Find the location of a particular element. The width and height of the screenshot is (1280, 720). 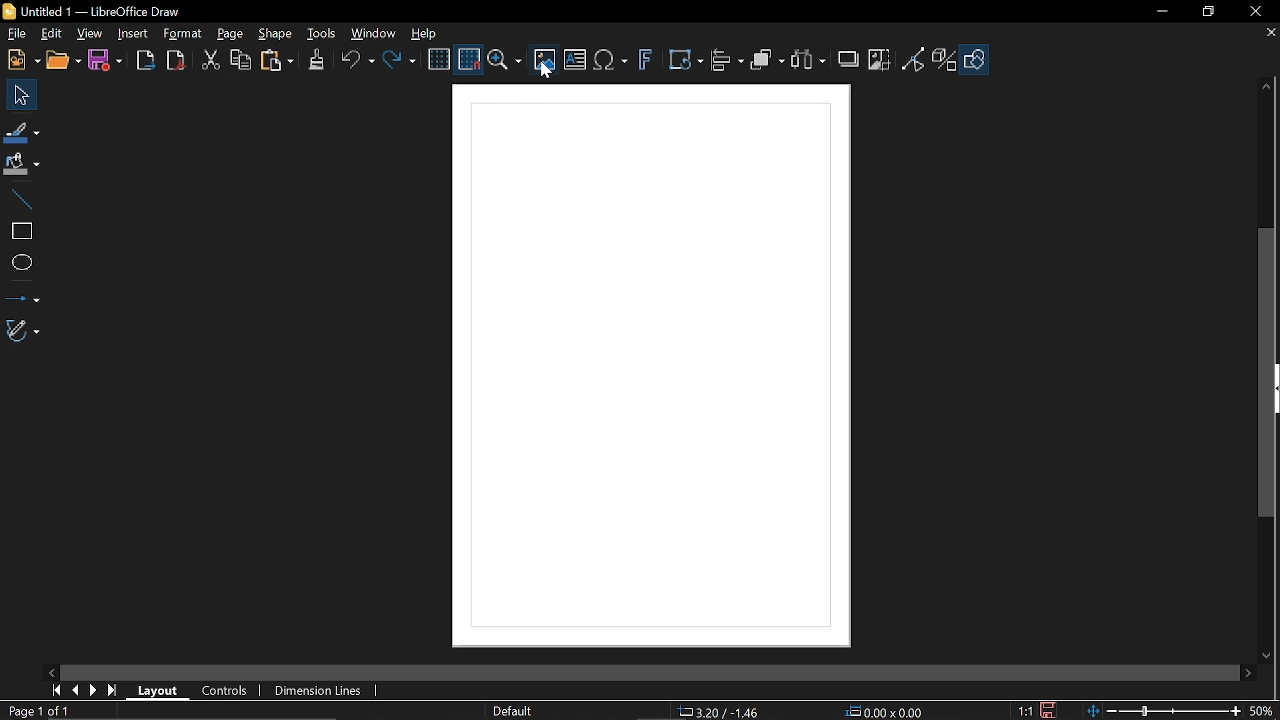

First page is located at coordinates (54, 690).